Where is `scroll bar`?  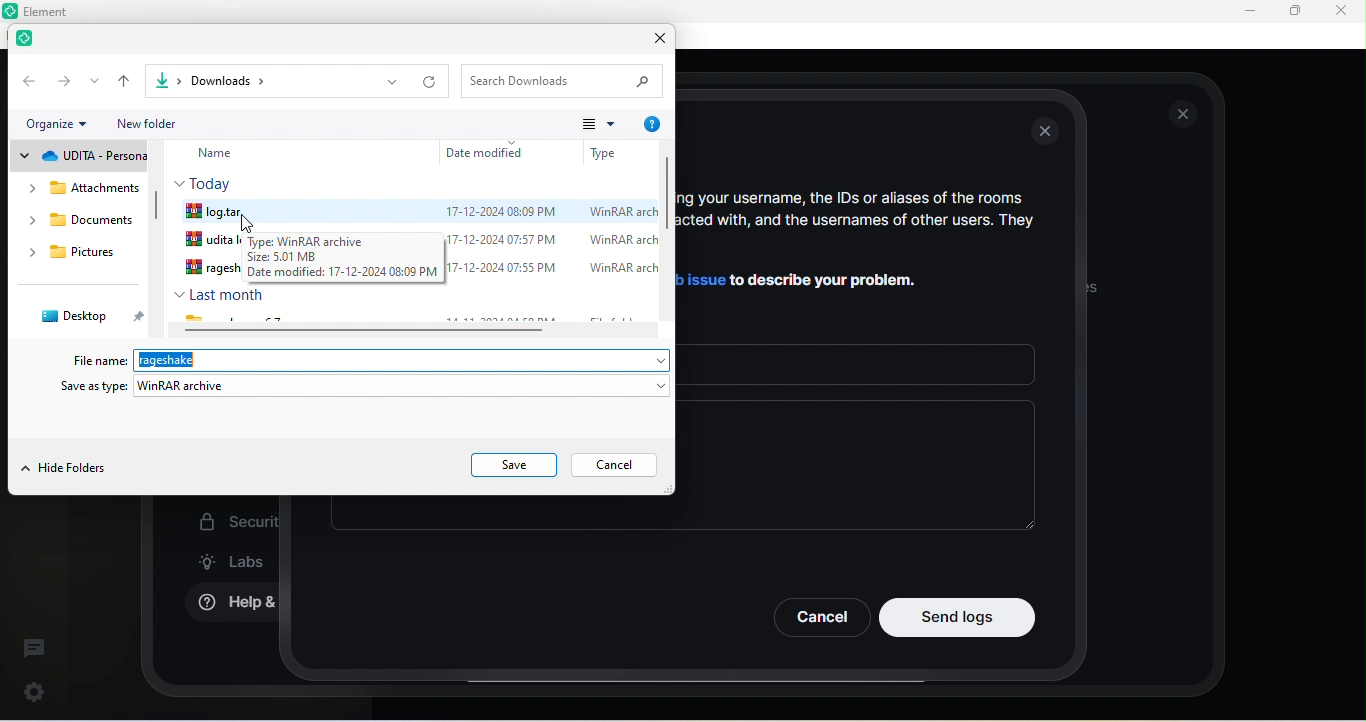
scroll bar is located at coordinates (157, 212).